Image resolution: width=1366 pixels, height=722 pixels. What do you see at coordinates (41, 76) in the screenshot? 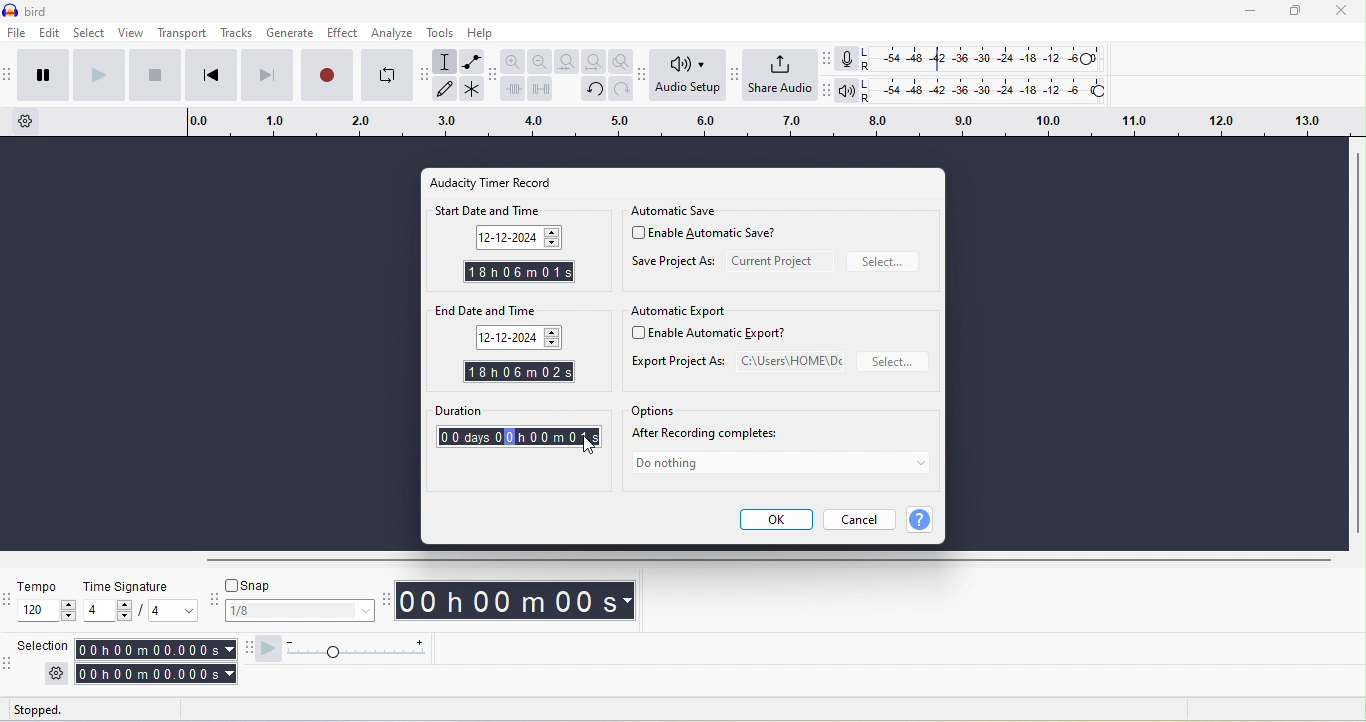
I see `pause` at bounding box center [41, 76].